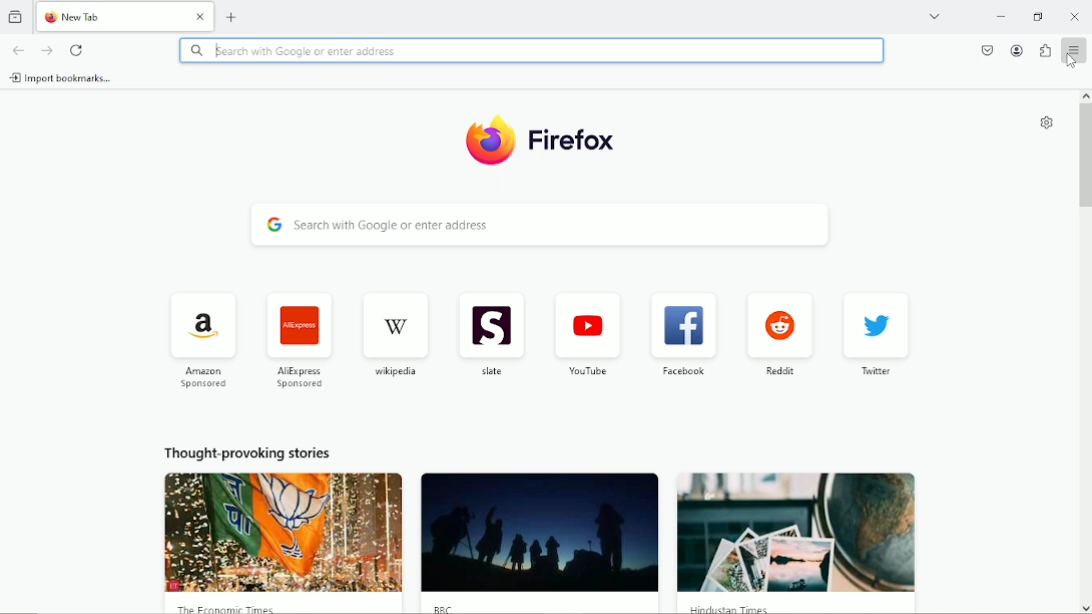 This screenshot has width=1092, height=614. What do you see at coordinates (876, 332) in the screenshot?
I see `twitter` at bounding box center [876, 332].